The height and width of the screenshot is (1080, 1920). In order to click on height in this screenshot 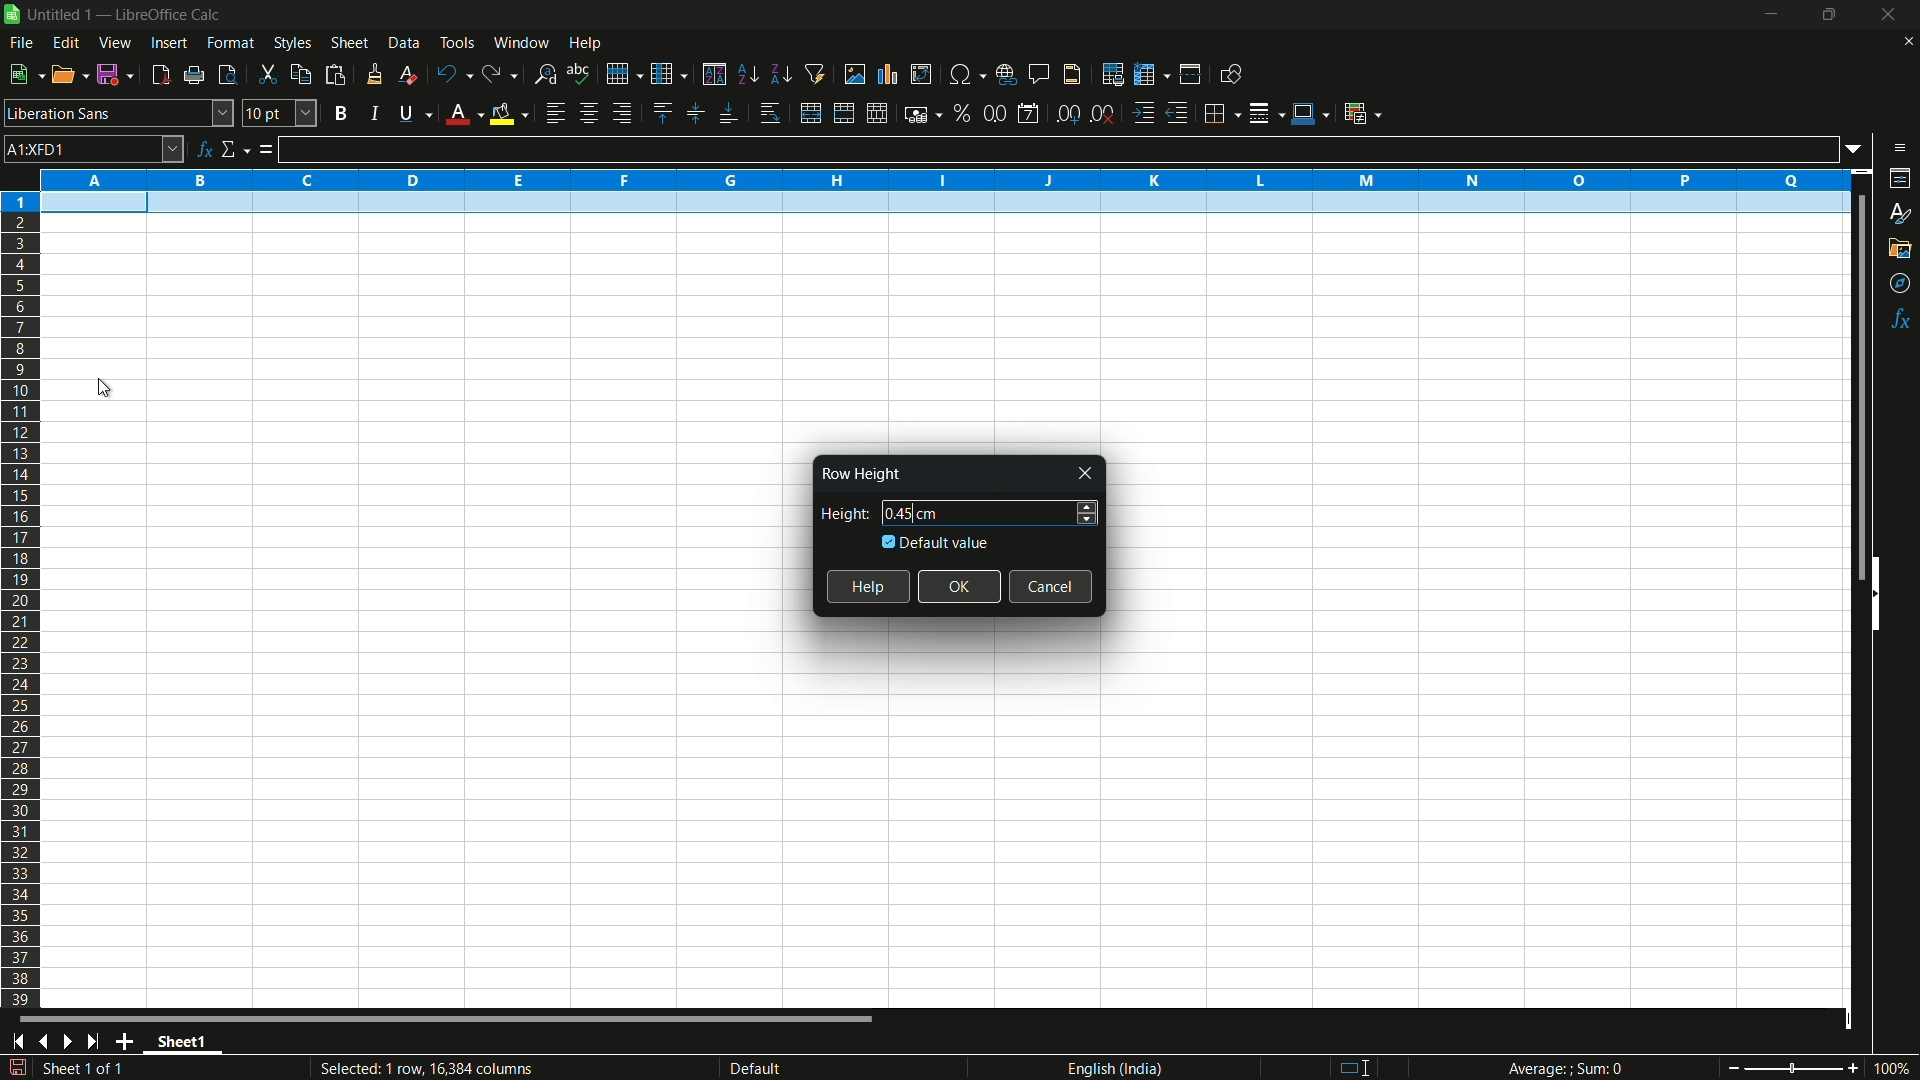, I will do `click(840, 514)`.